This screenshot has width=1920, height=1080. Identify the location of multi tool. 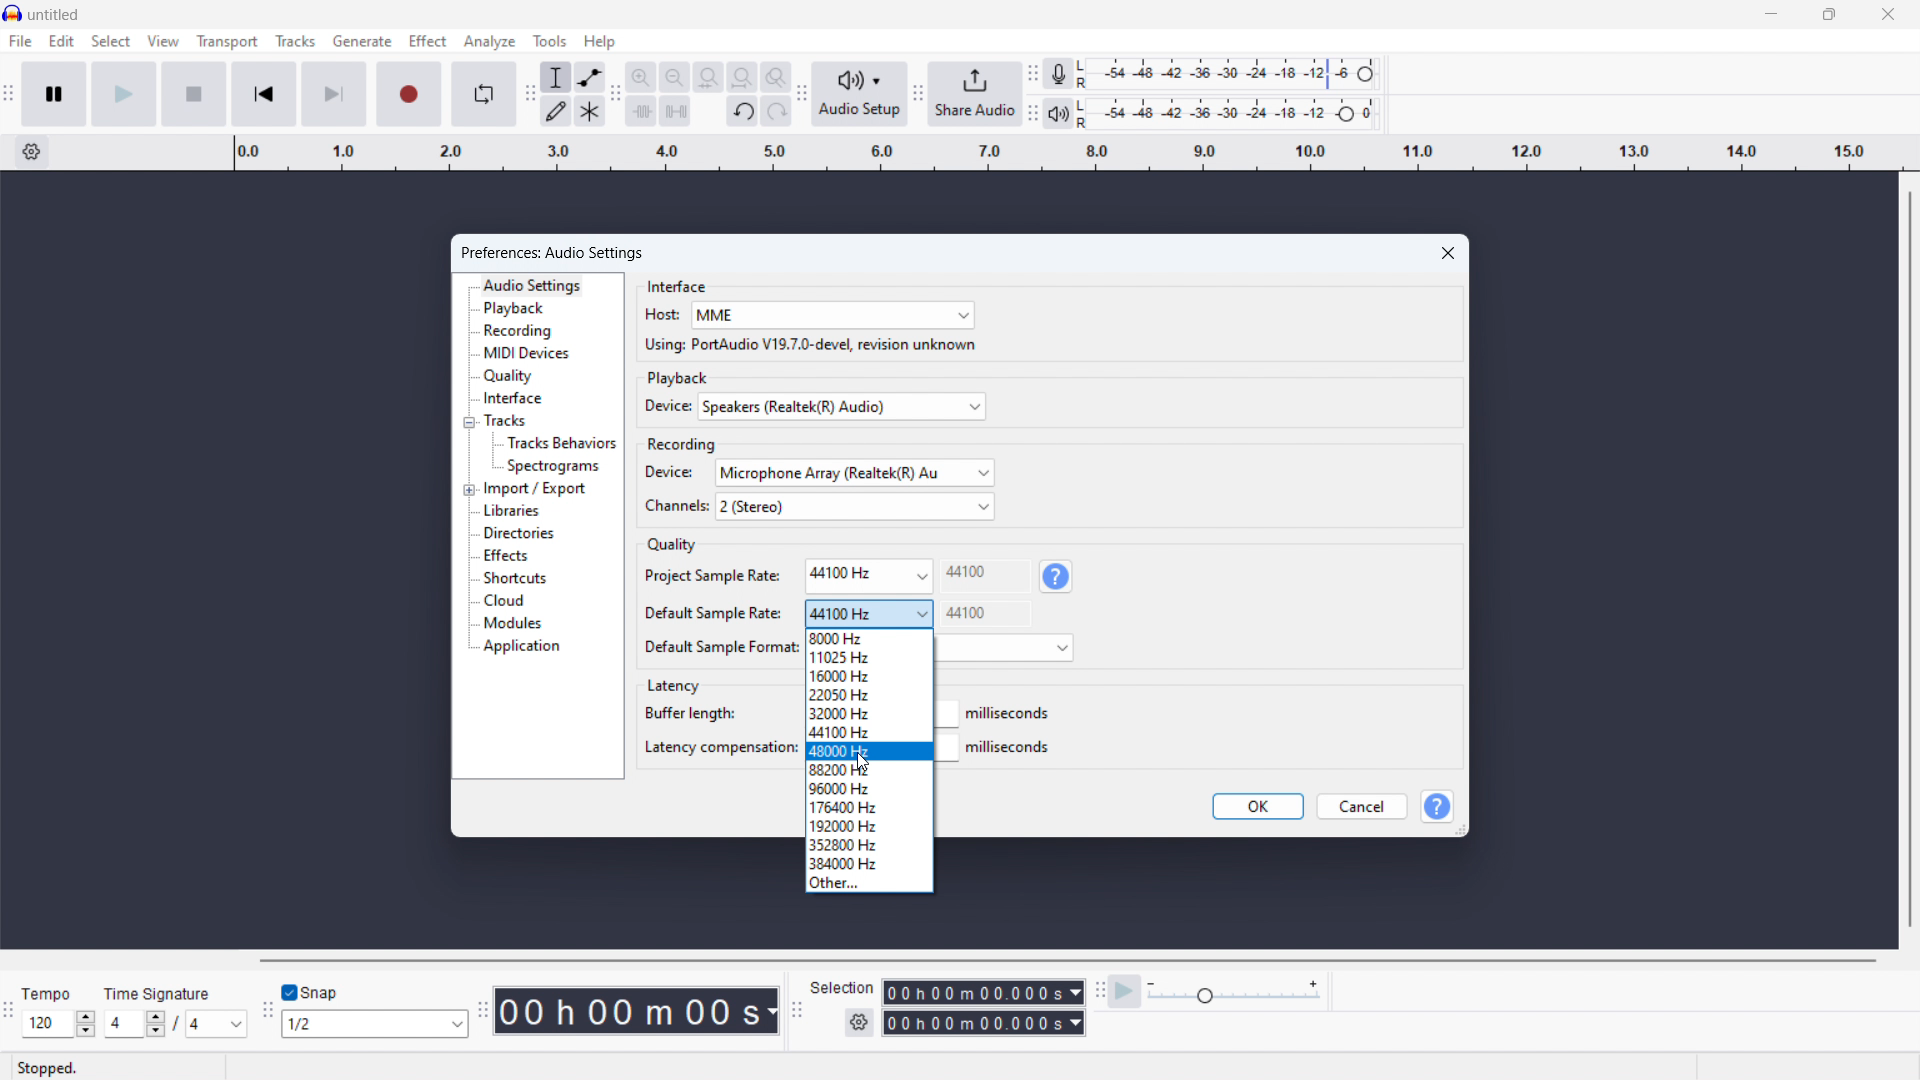
(590, 111).